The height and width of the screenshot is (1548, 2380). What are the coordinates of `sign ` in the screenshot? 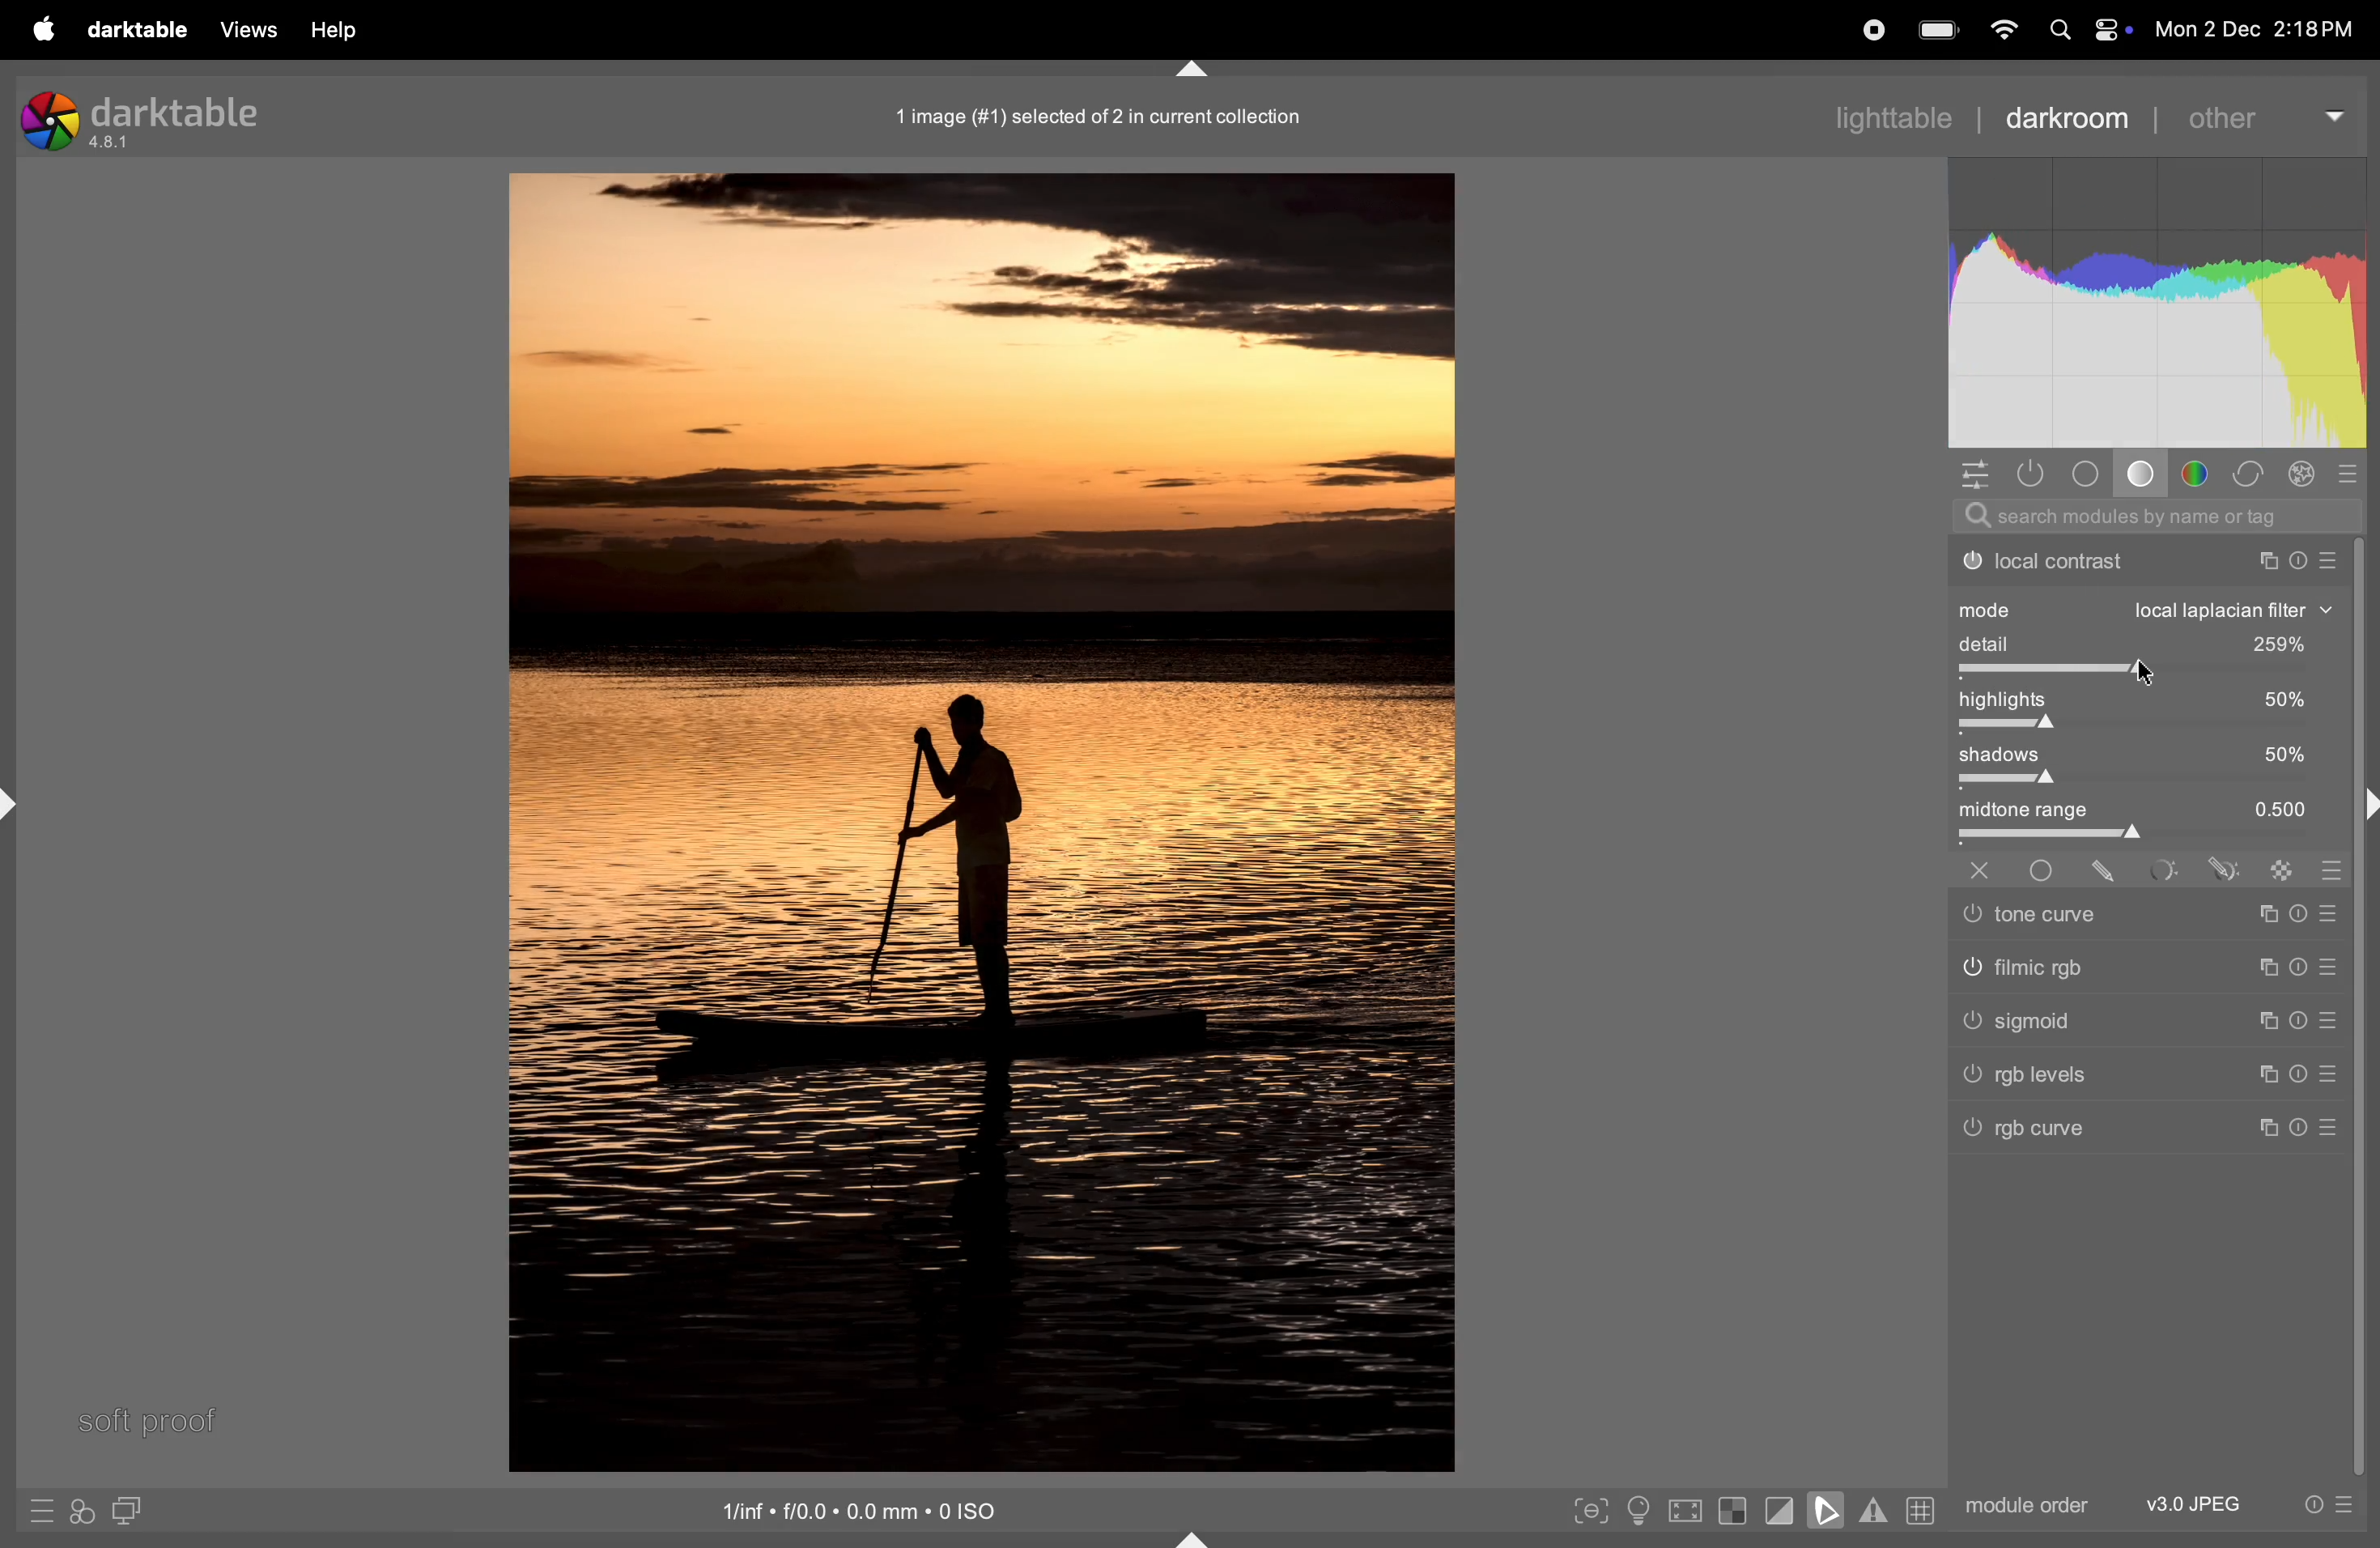 It's located at (2265, 1127).